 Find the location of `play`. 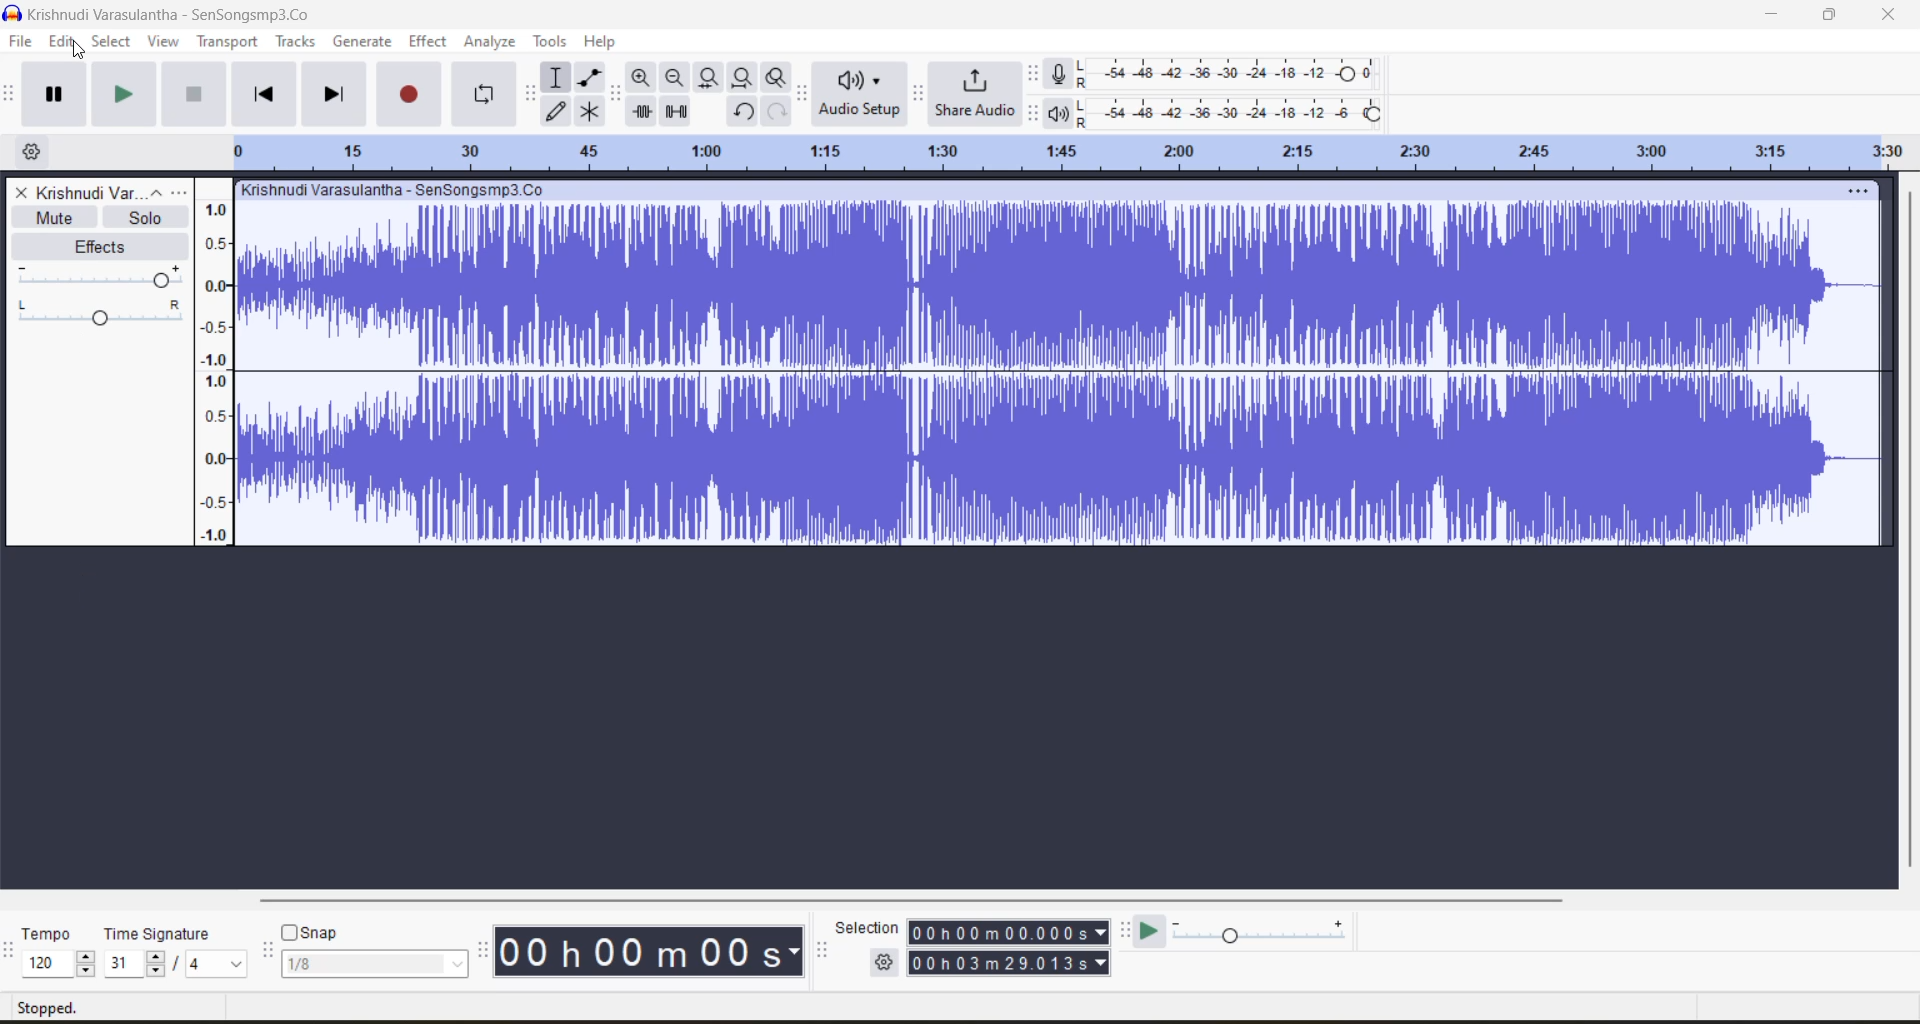

play is located at coordinates (126, 95).